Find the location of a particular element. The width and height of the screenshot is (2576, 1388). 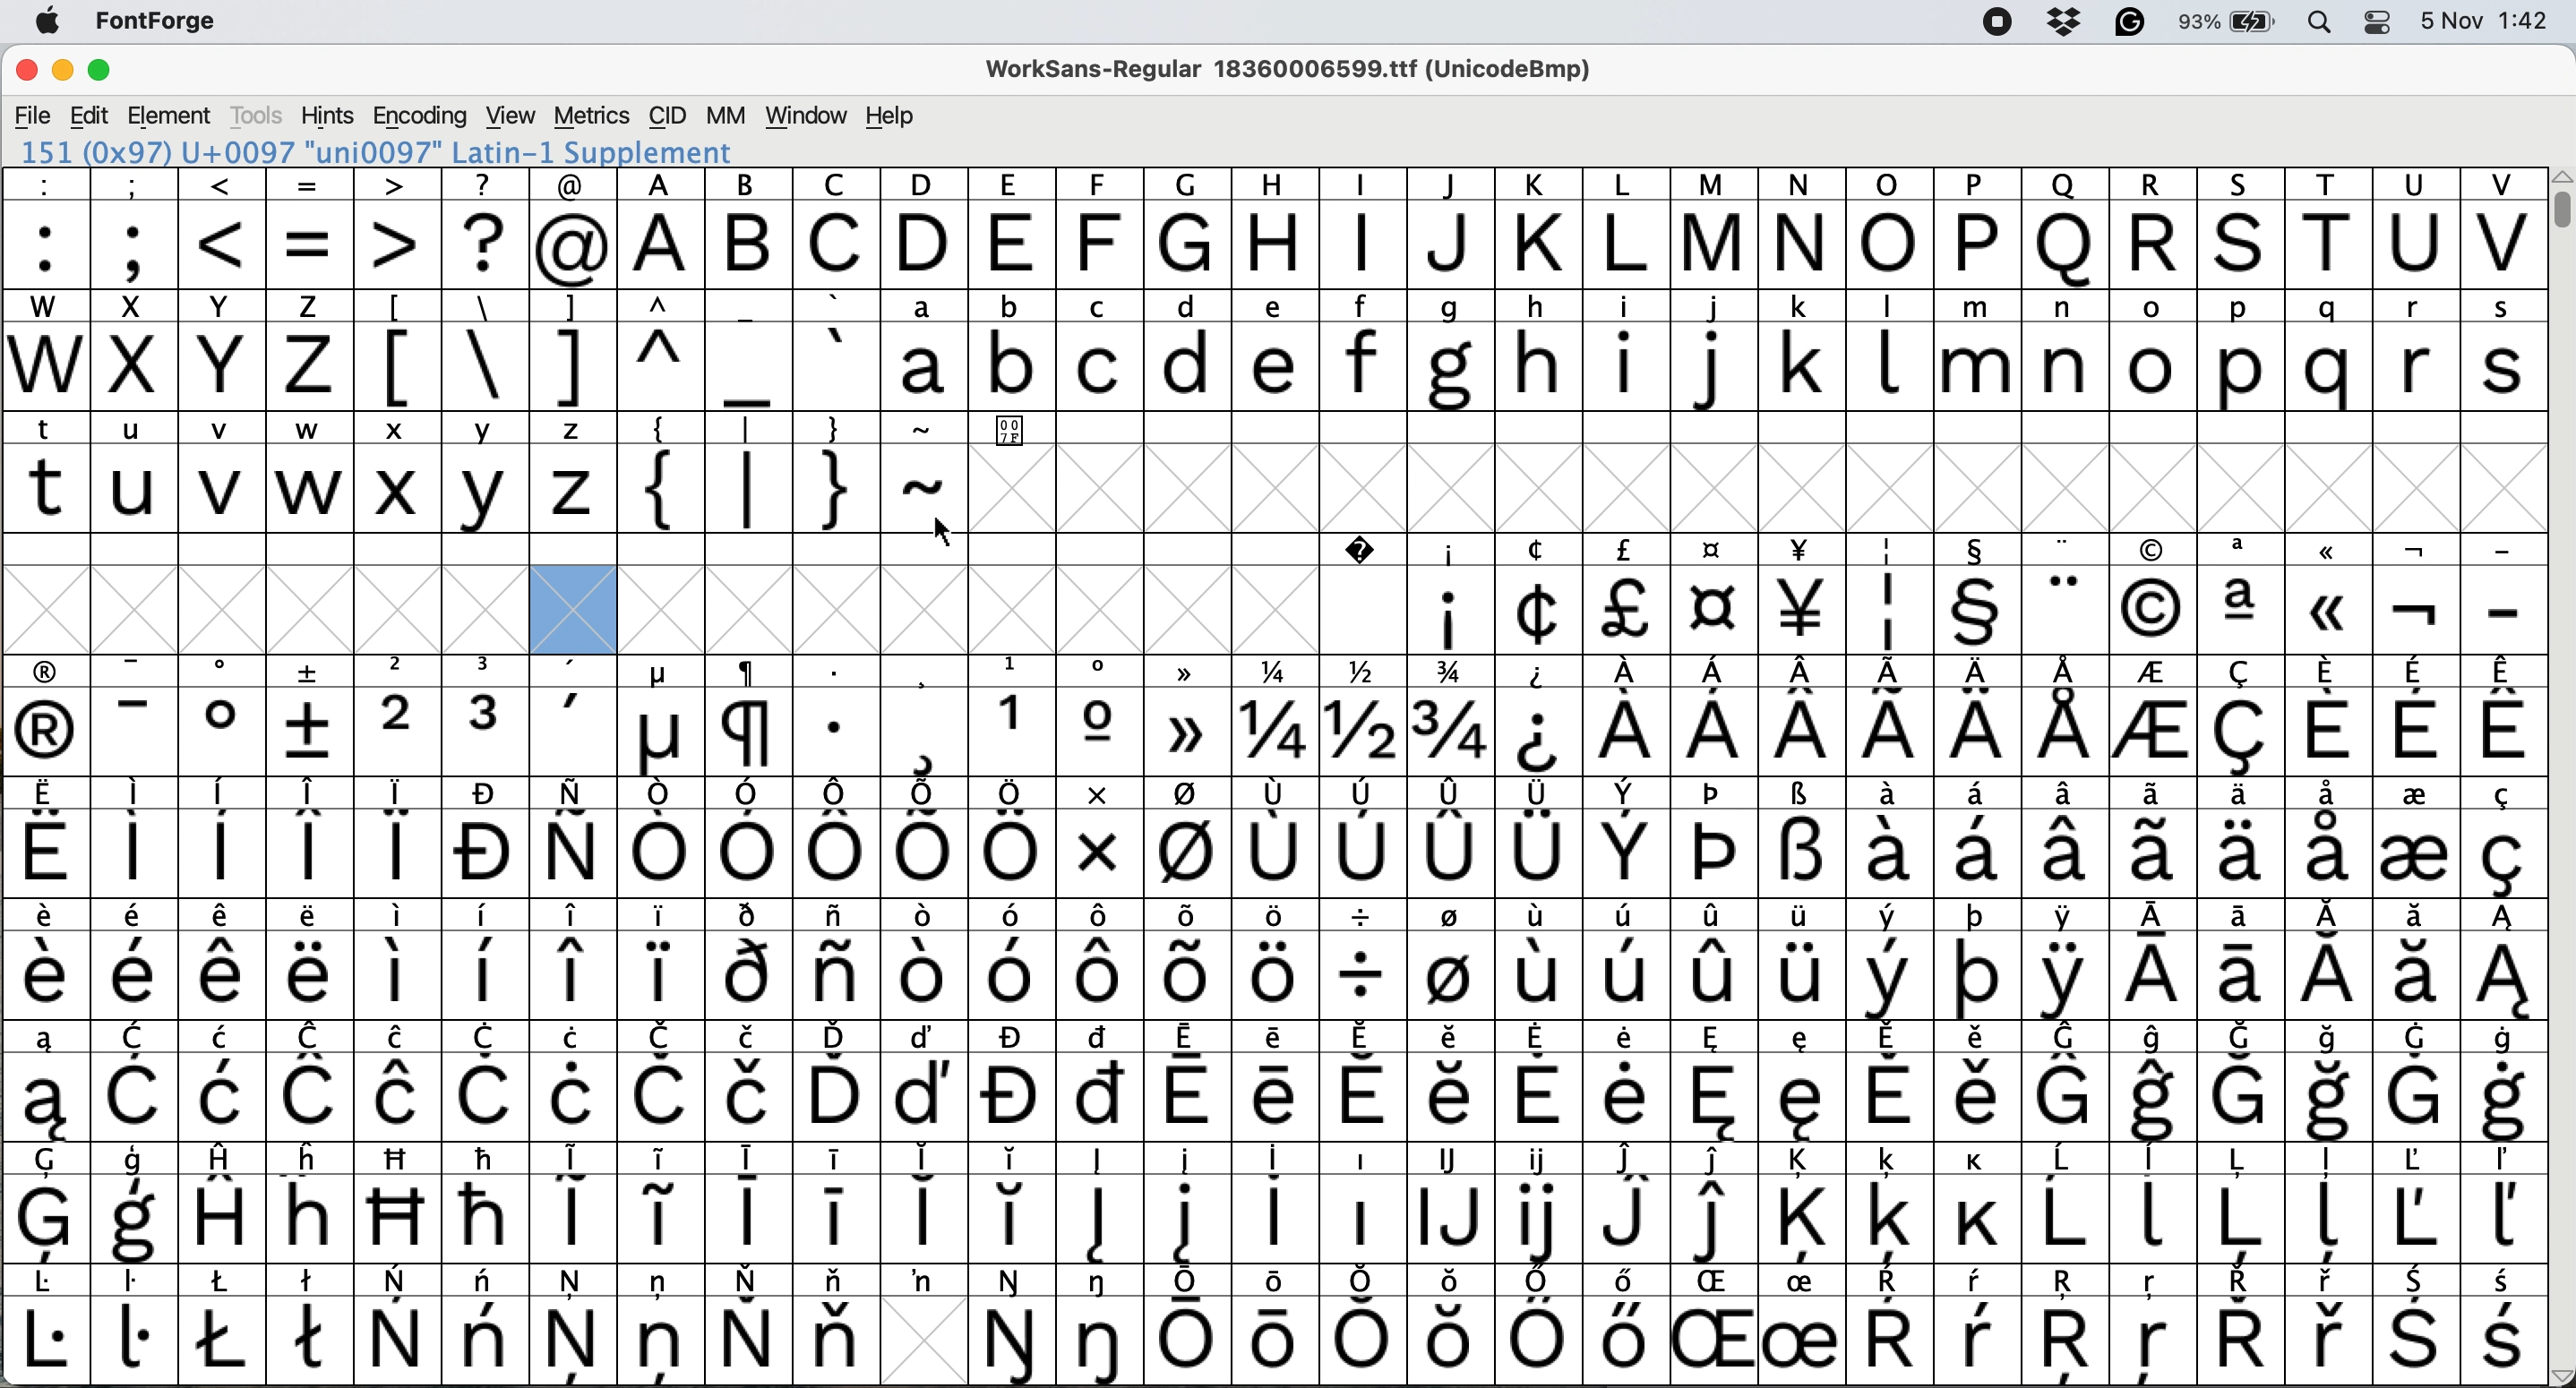

file is located at coordinates (34, 116).